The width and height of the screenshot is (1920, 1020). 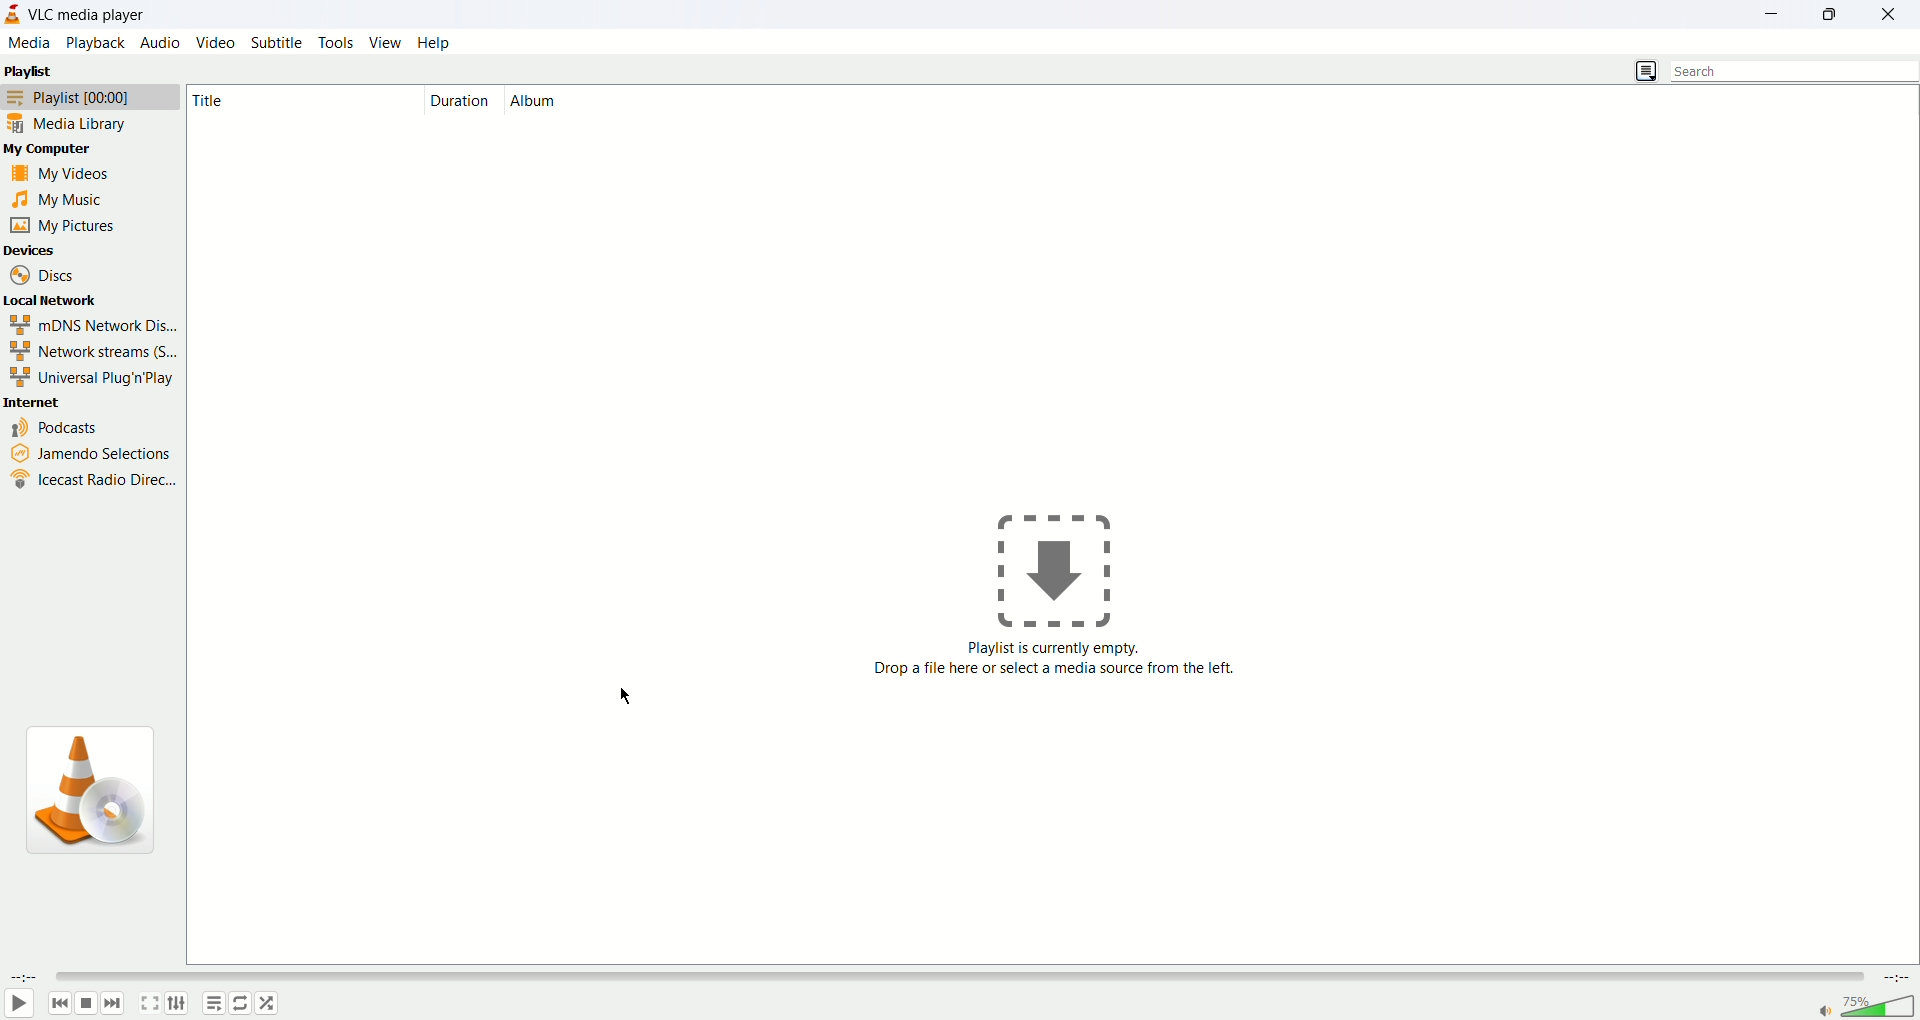 I want to click on toggle fullscreen, so click(x=150, y=1003).